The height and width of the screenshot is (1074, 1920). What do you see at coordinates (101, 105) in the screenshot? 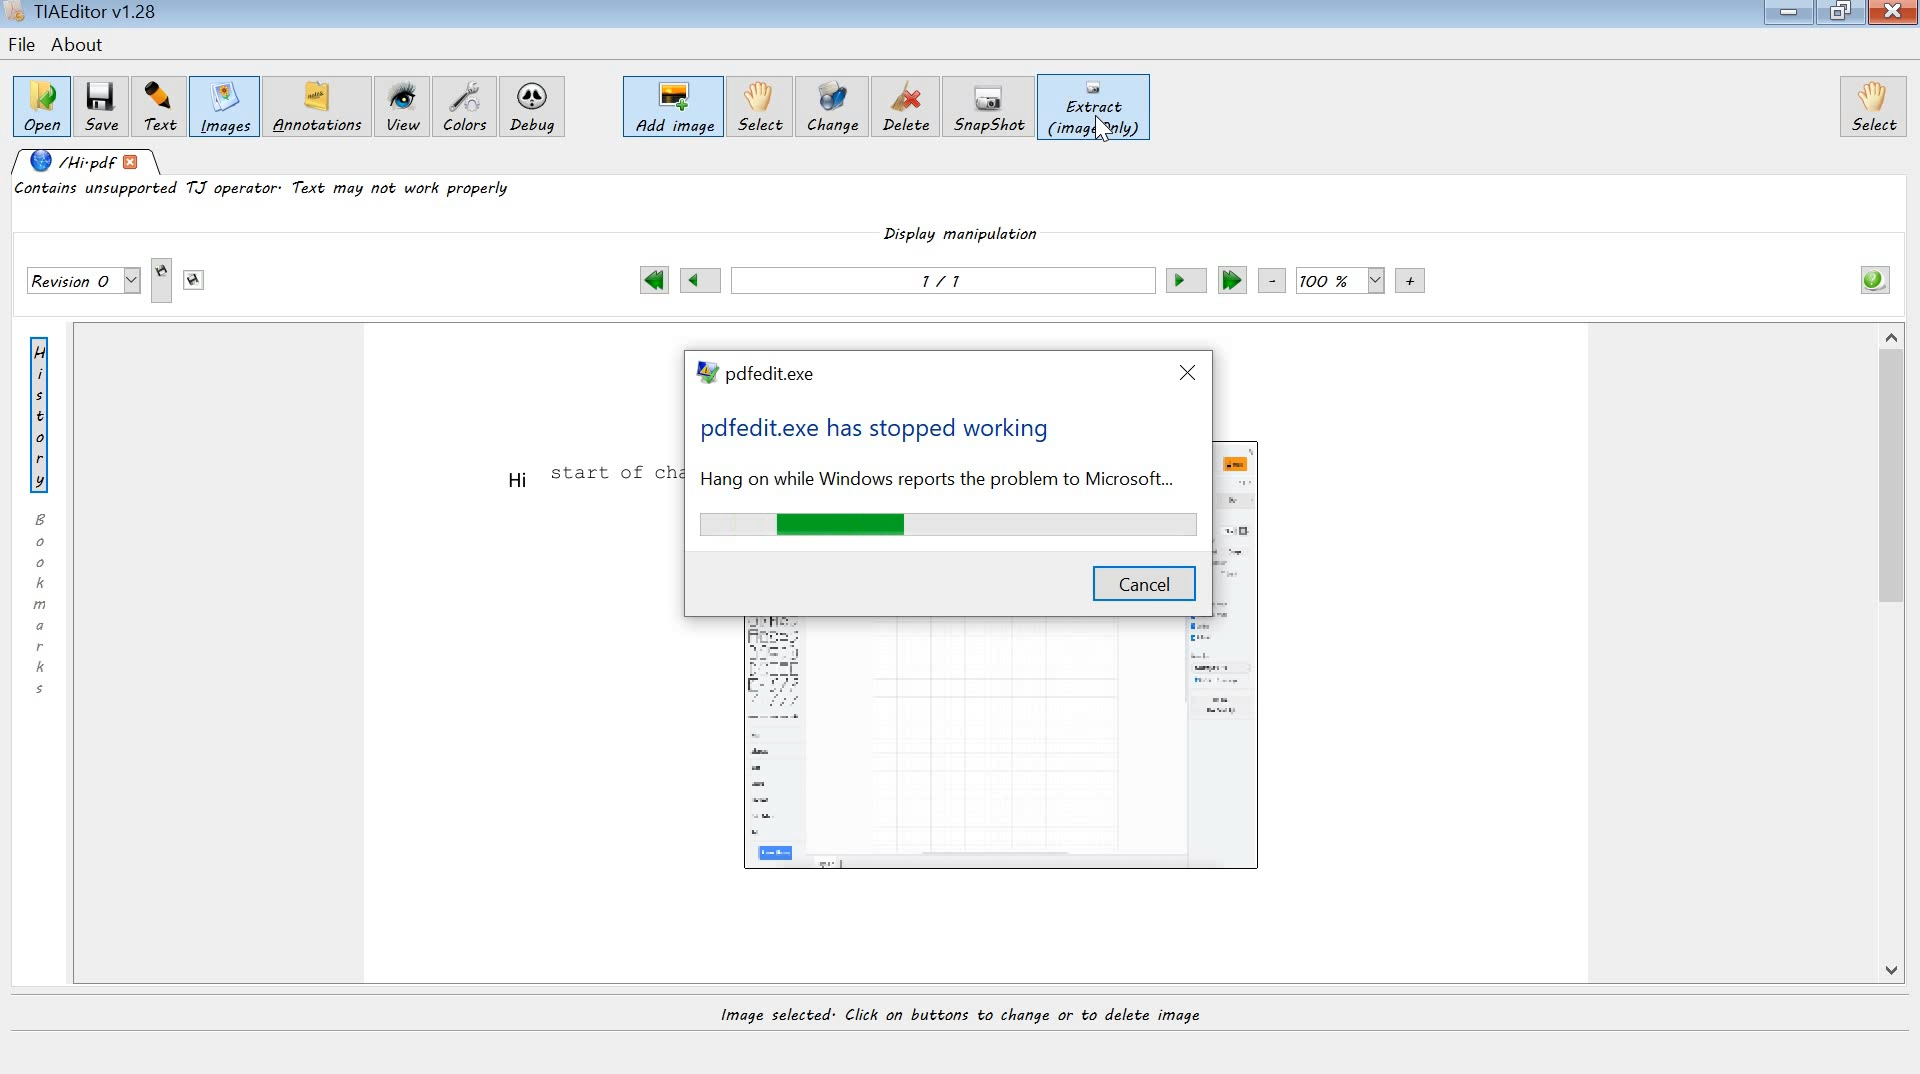
I see `save` at bounding box center [101, 105].